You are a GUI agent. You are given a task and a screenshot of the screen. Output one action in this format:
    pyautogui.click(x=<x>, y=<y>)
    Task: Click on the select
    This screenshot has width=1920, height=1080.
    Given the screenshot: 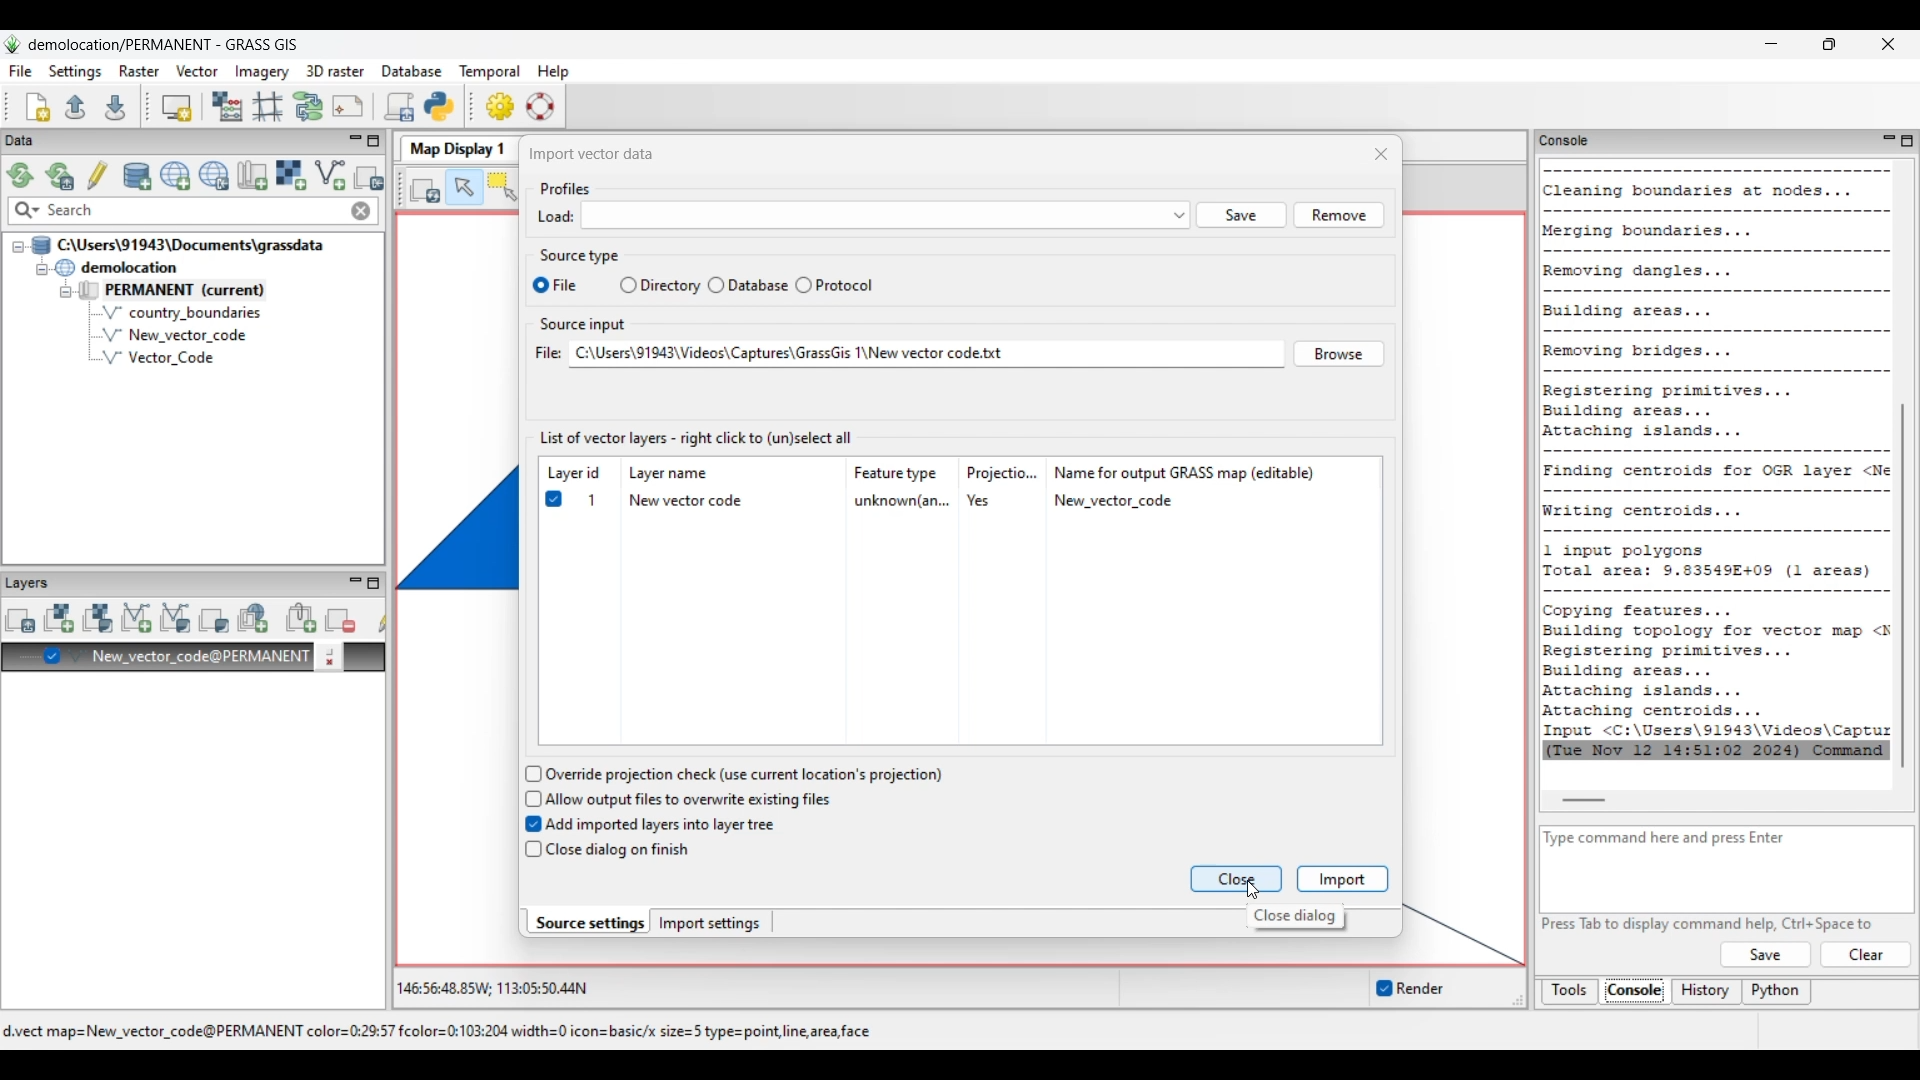 What is the action you would take?
    pyautogui.click(x=536, y=283)
    